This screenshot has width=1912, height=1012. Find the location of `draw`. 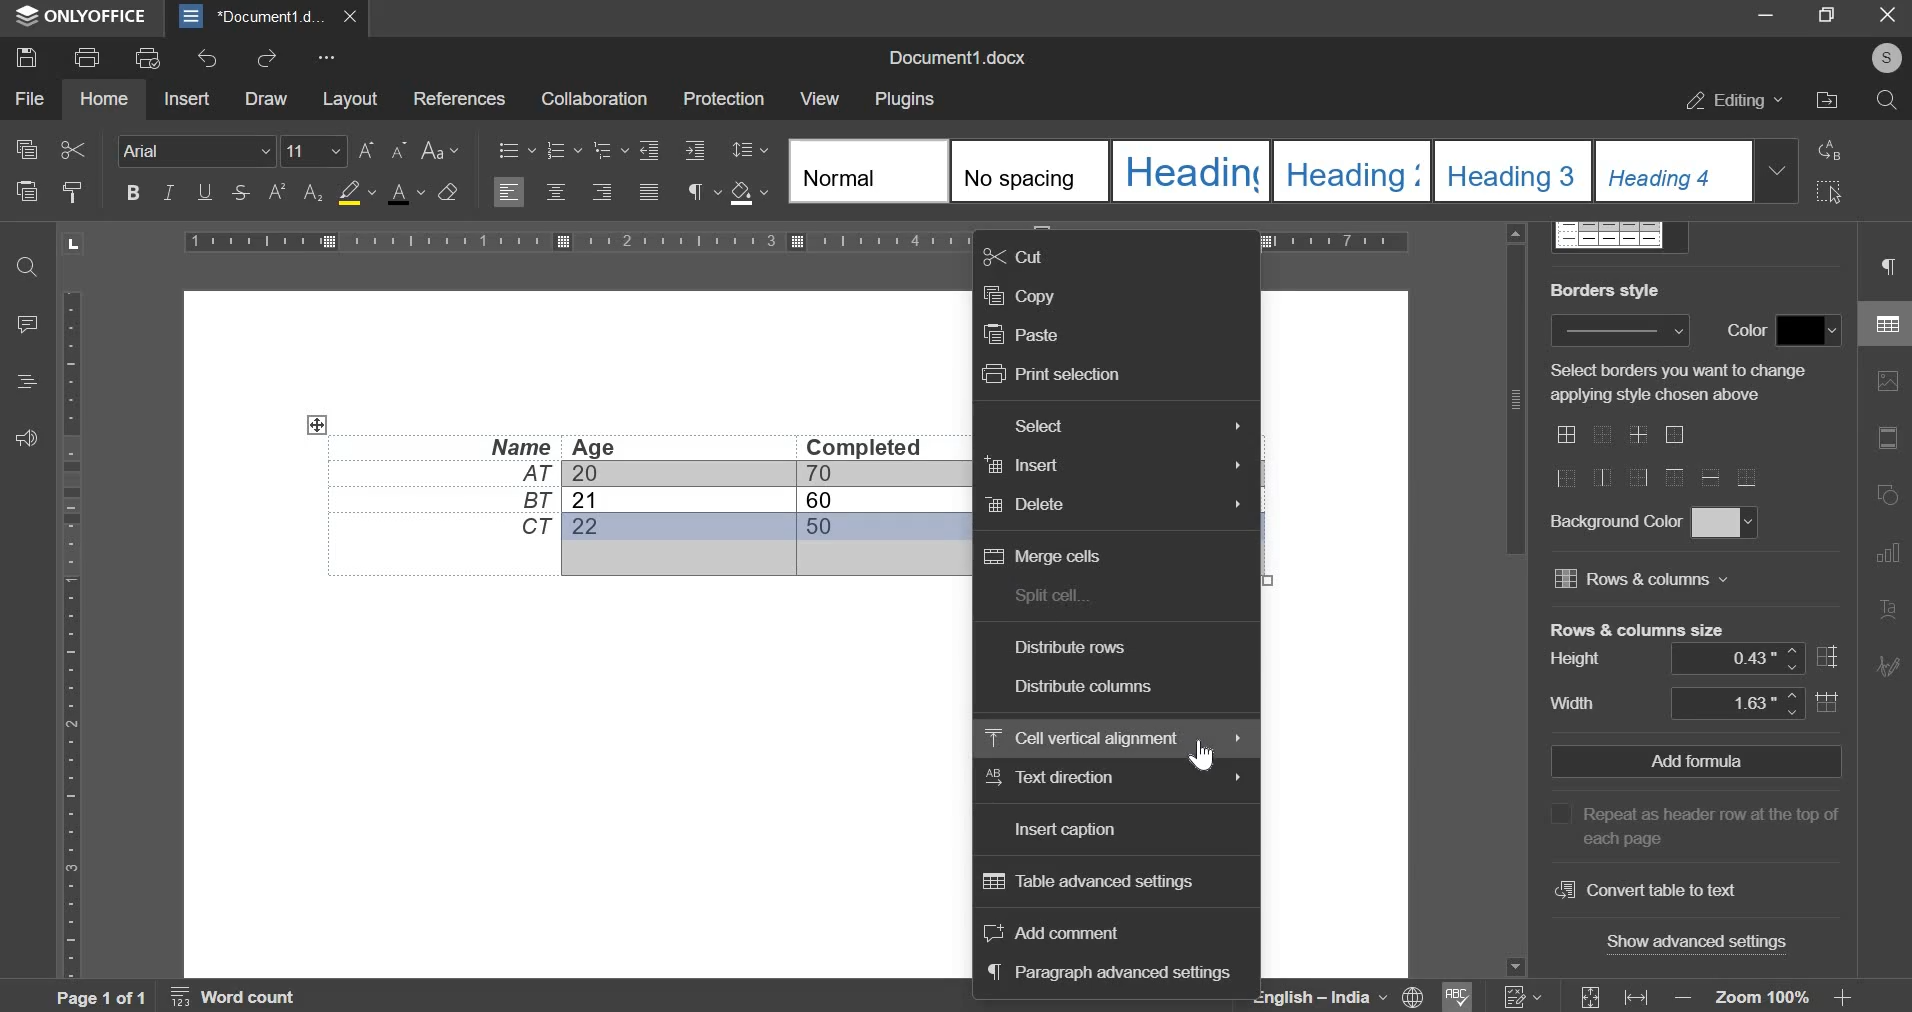

draw is located at coordinates (265, 98).